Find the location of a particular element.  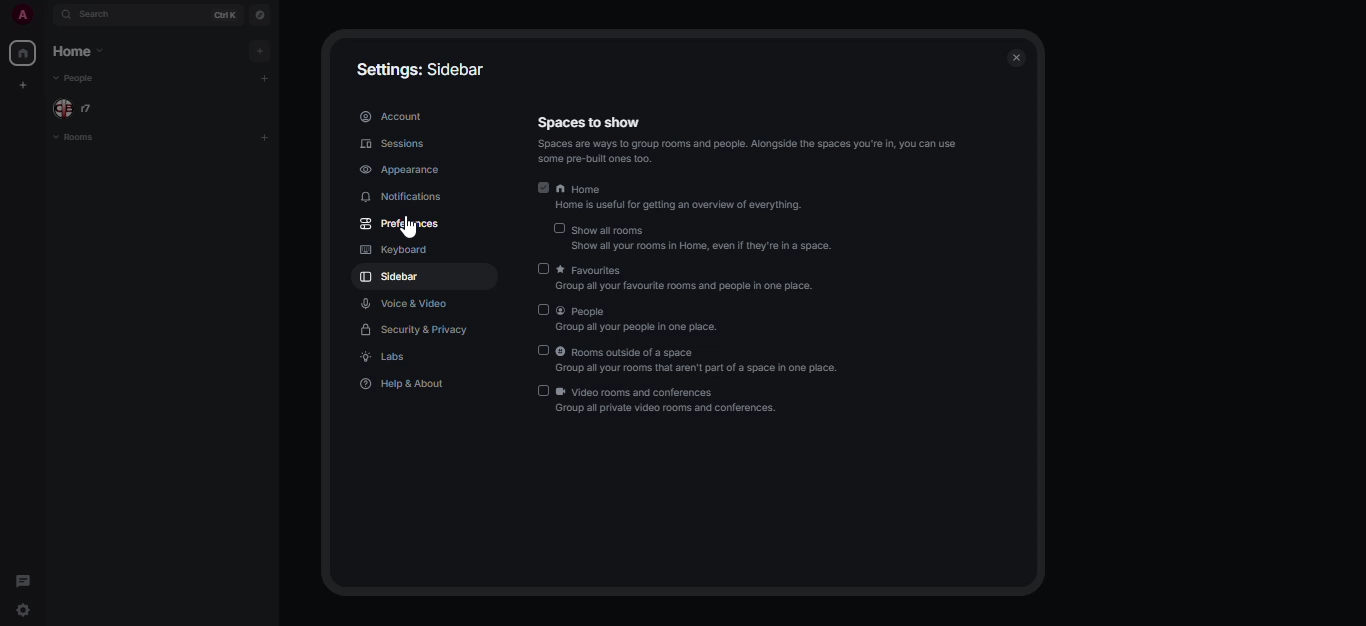

quick settings is located at coordinates (24, 611).